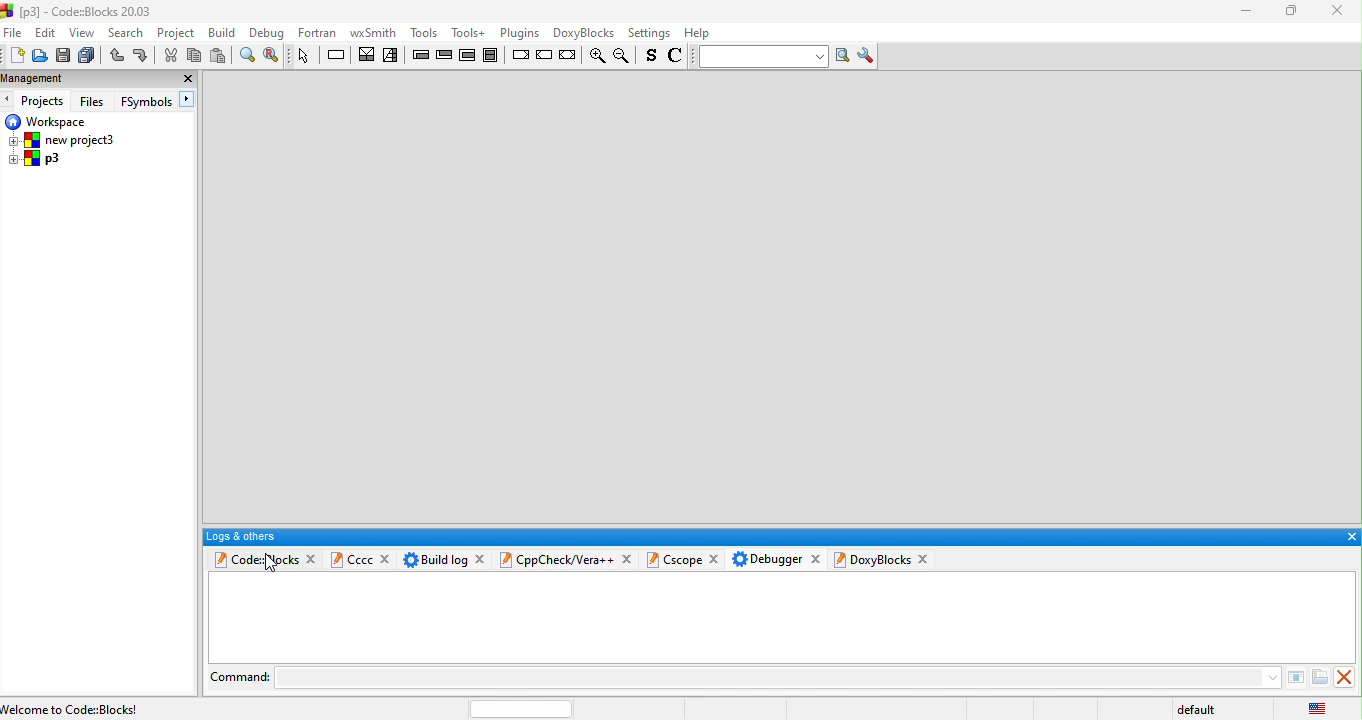  Describe the element at coordinates (39, 57) in the screenshot. I see `open` at that location.